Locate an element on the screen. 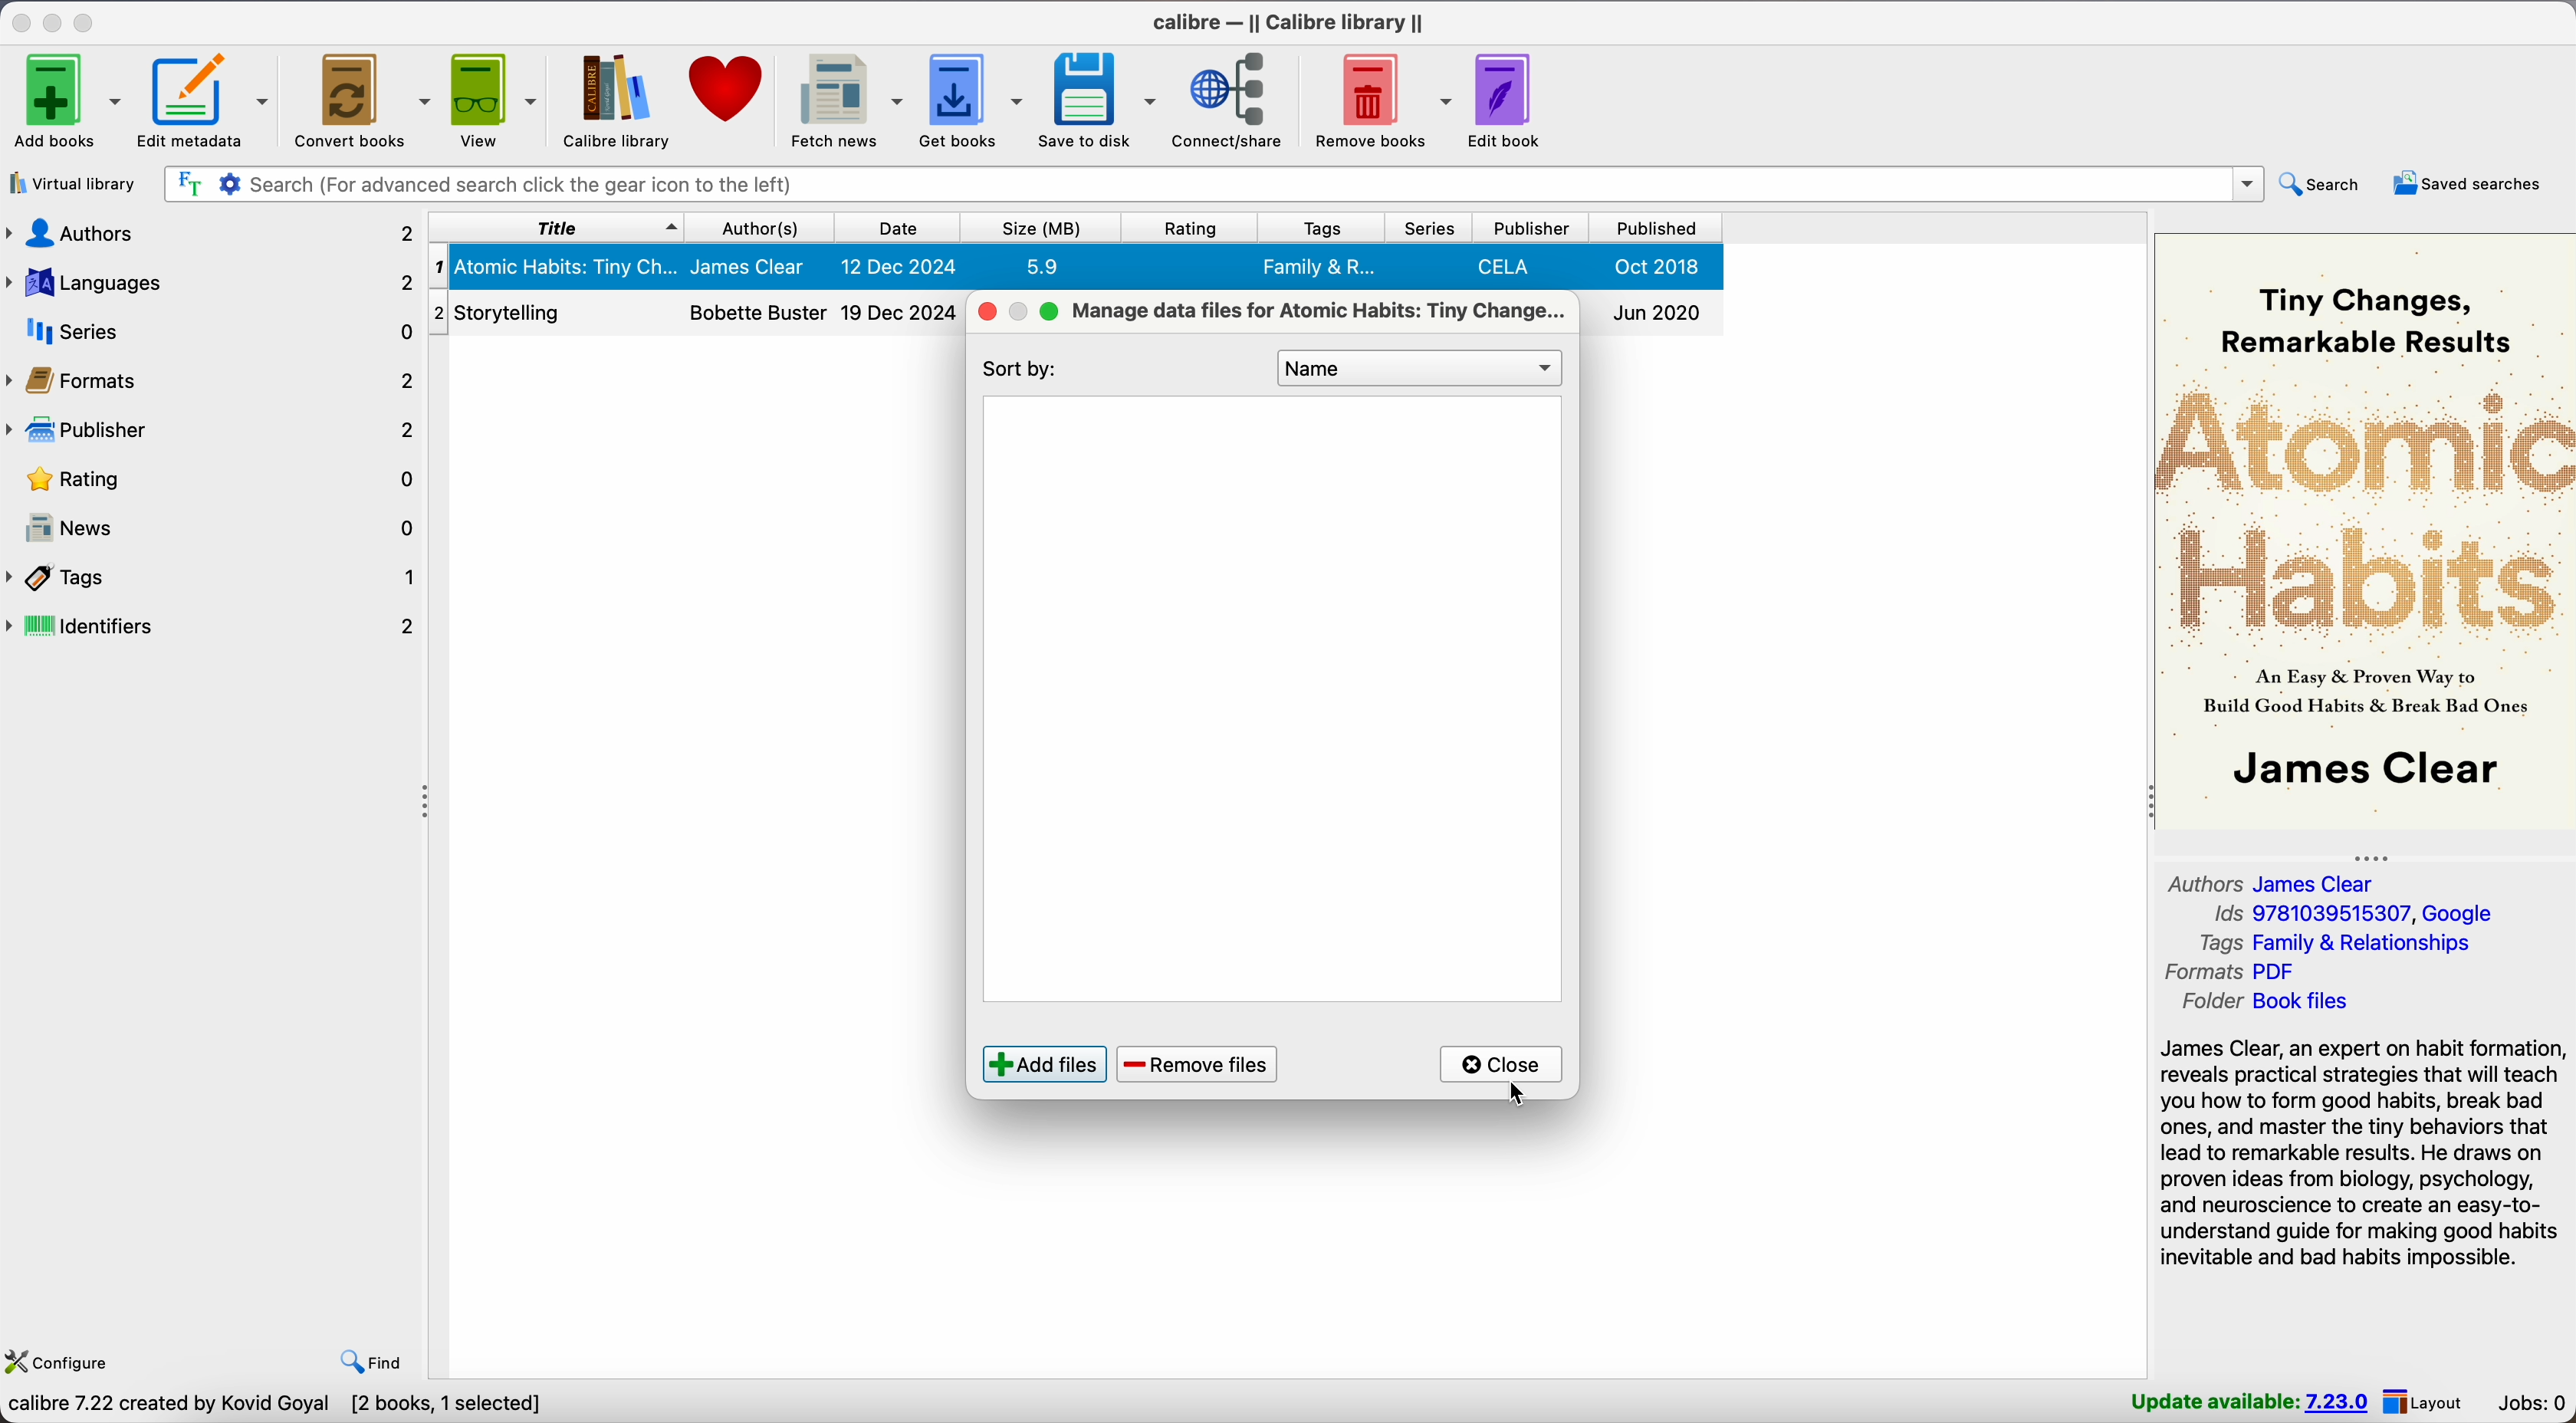 This screenshot has width=2576, height=1423. Name is located at coordinates (1420, 369).